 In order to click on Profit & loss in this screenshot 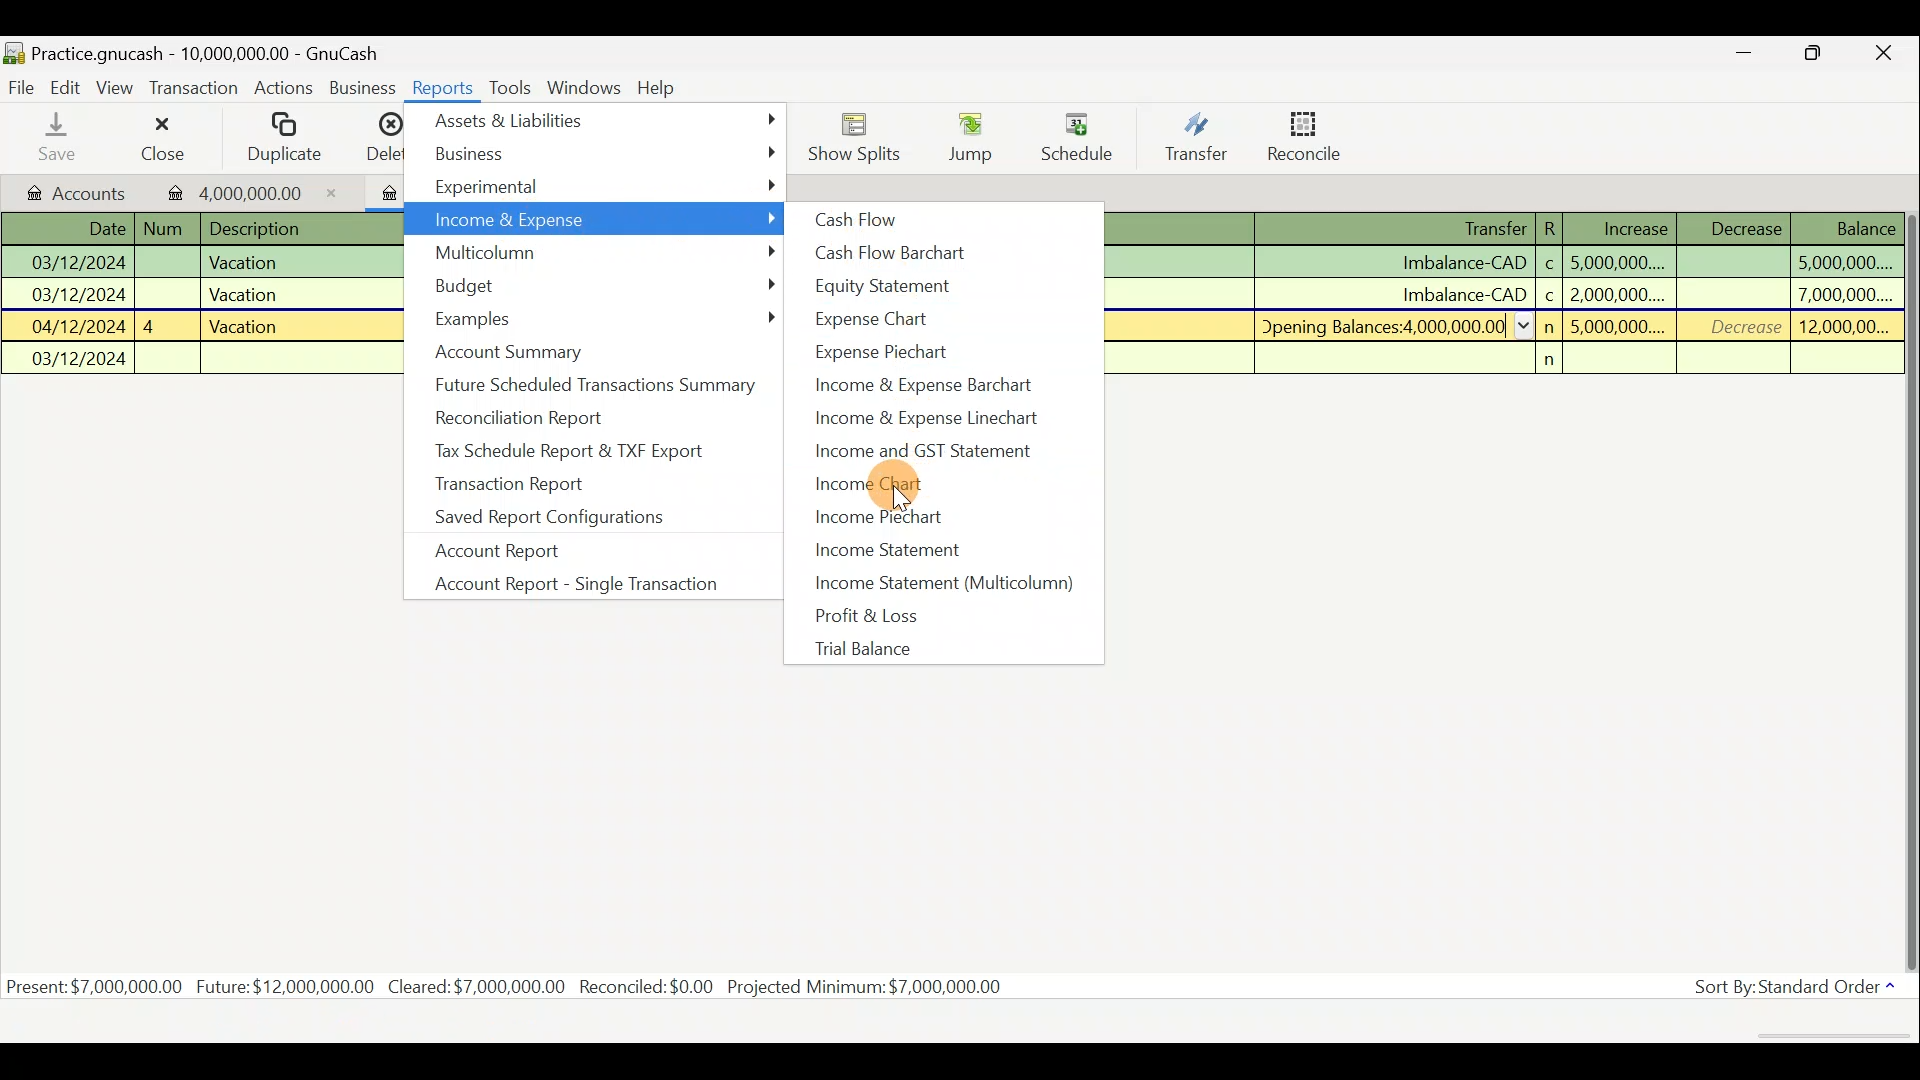, I will do `click(929, 616)`.